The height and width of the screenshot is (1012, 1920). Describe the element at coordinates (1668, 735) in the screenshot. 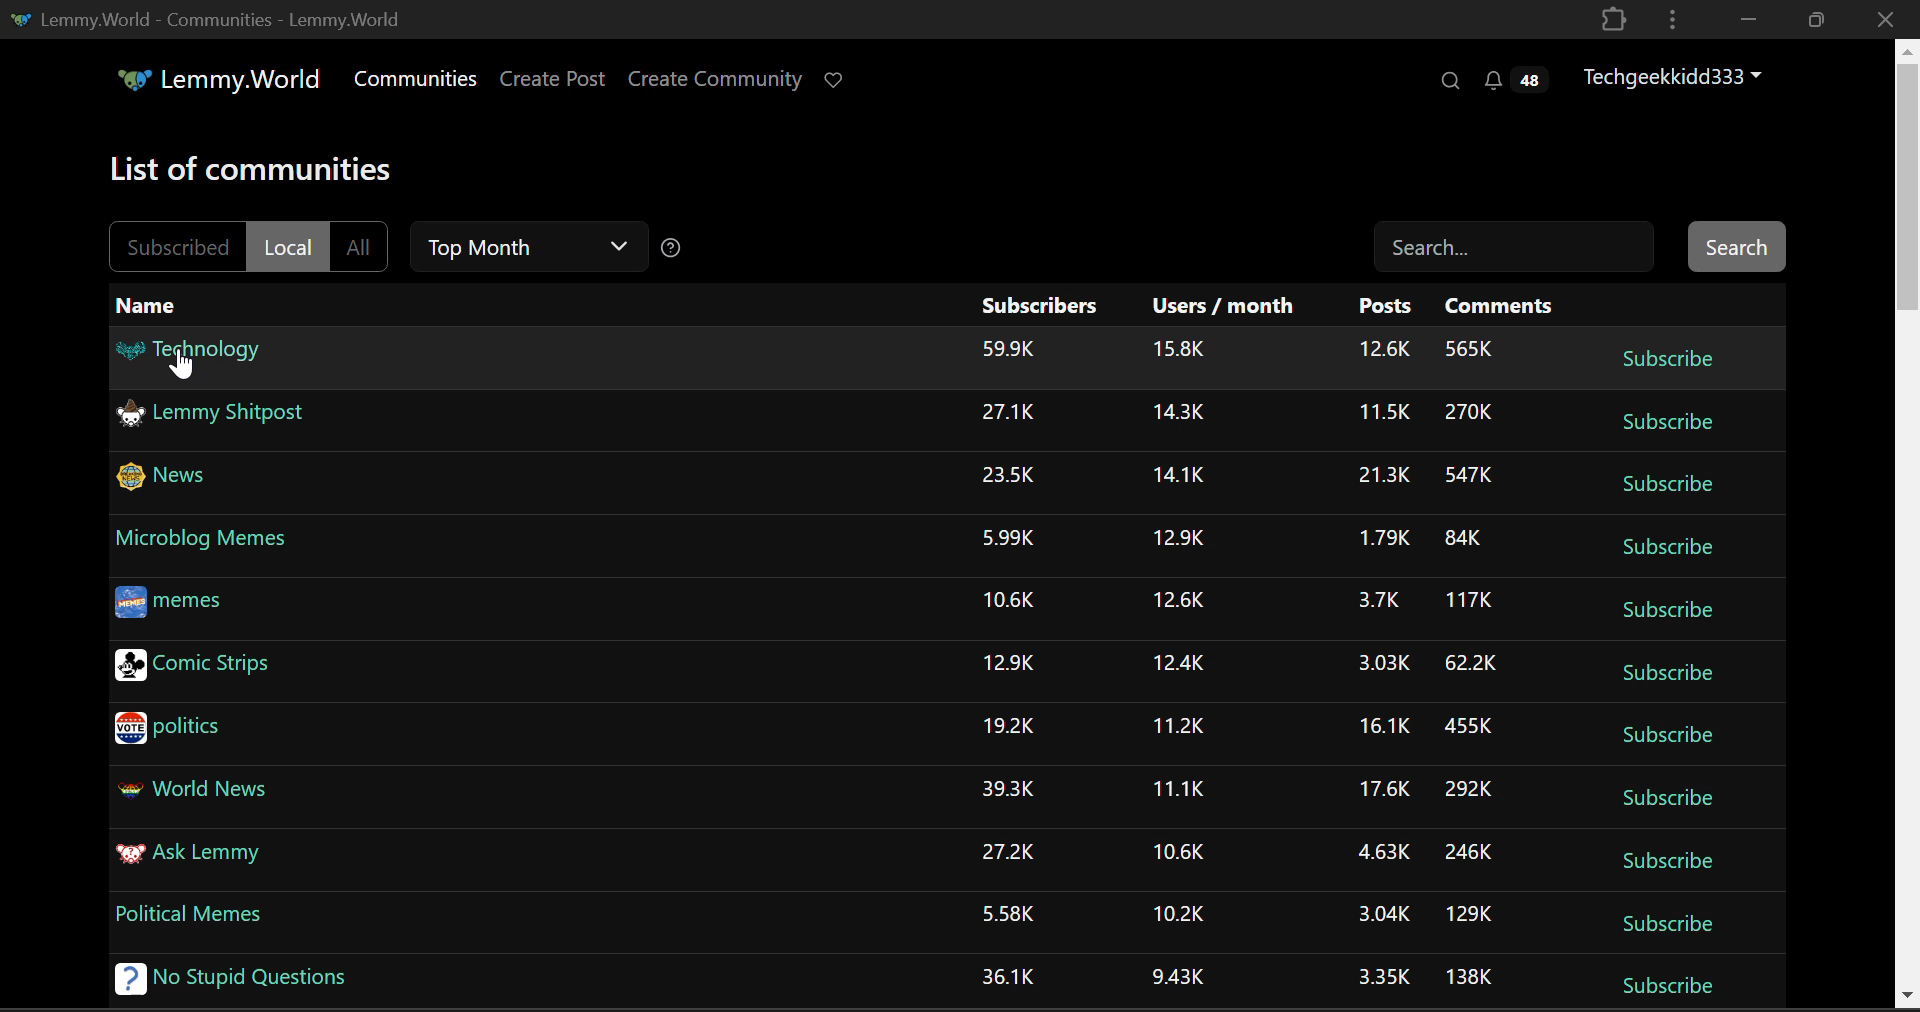

I see `Subscribe` at that location.